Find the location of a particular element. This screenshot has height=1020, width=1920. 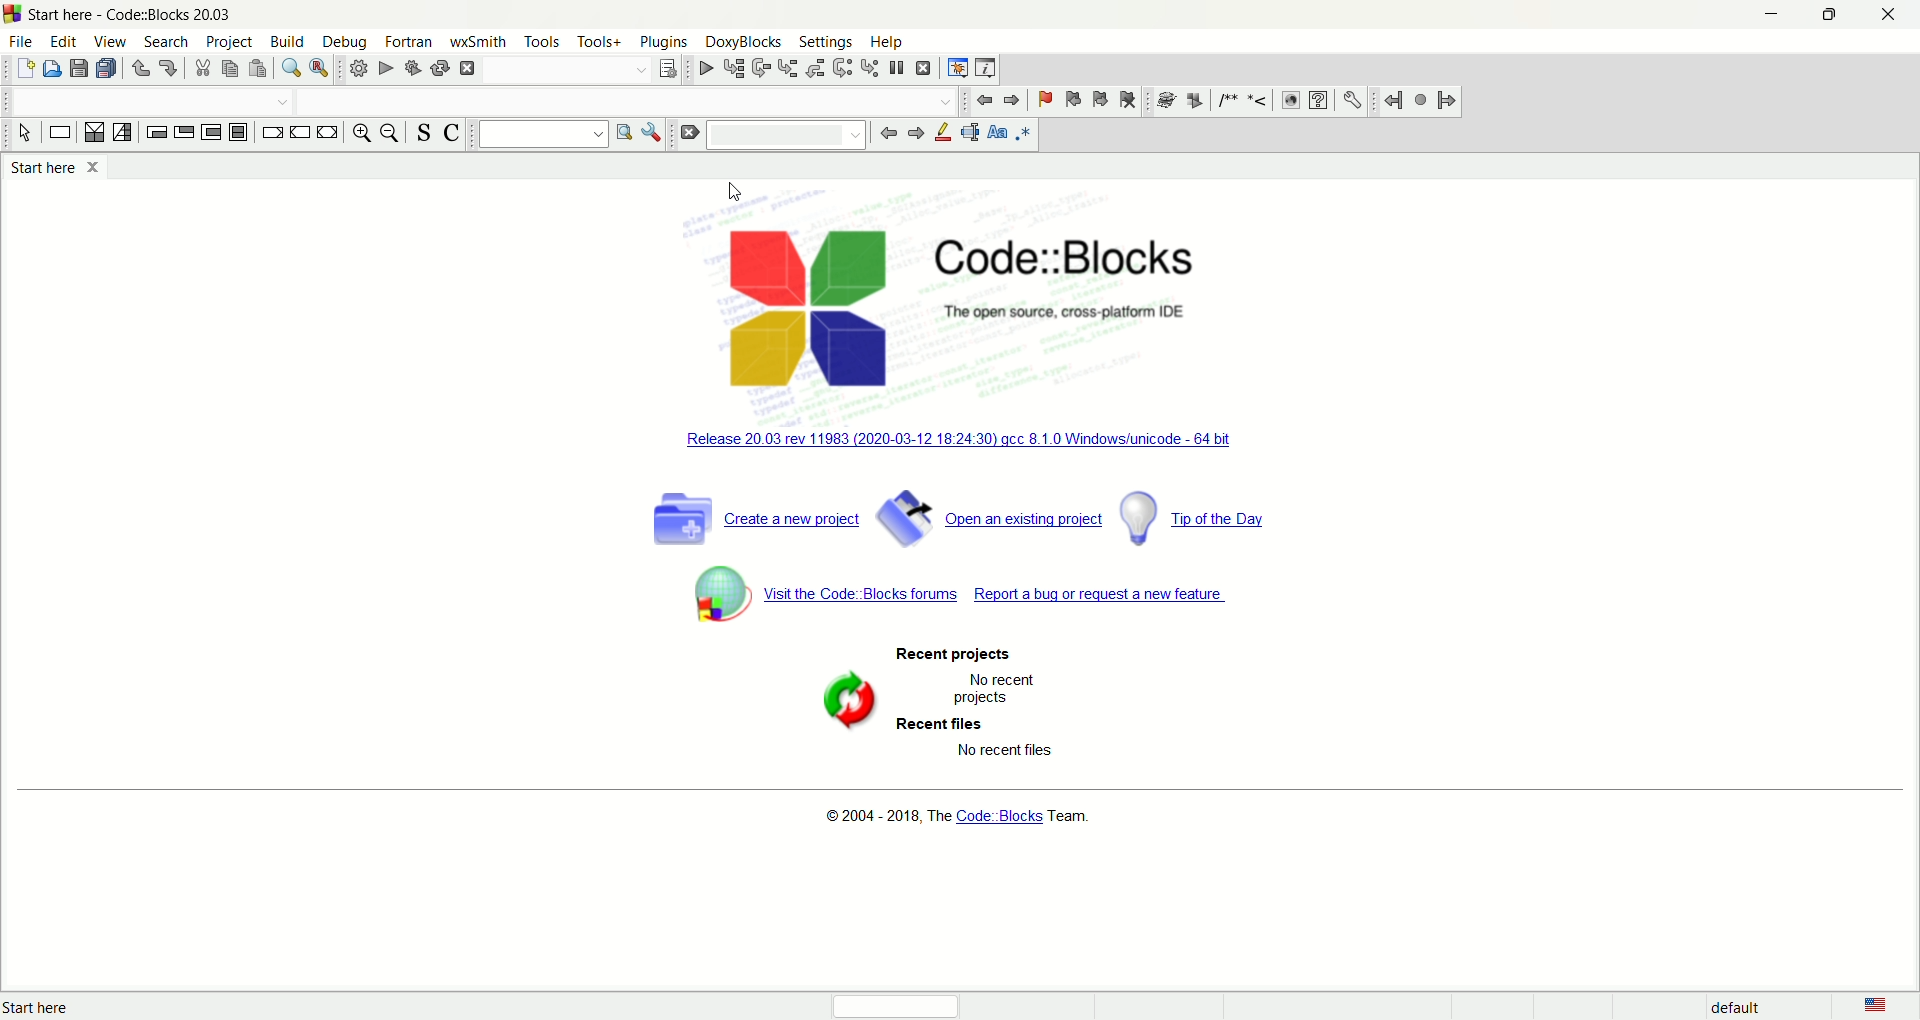

return instruction is located at coordinates (329, 132).